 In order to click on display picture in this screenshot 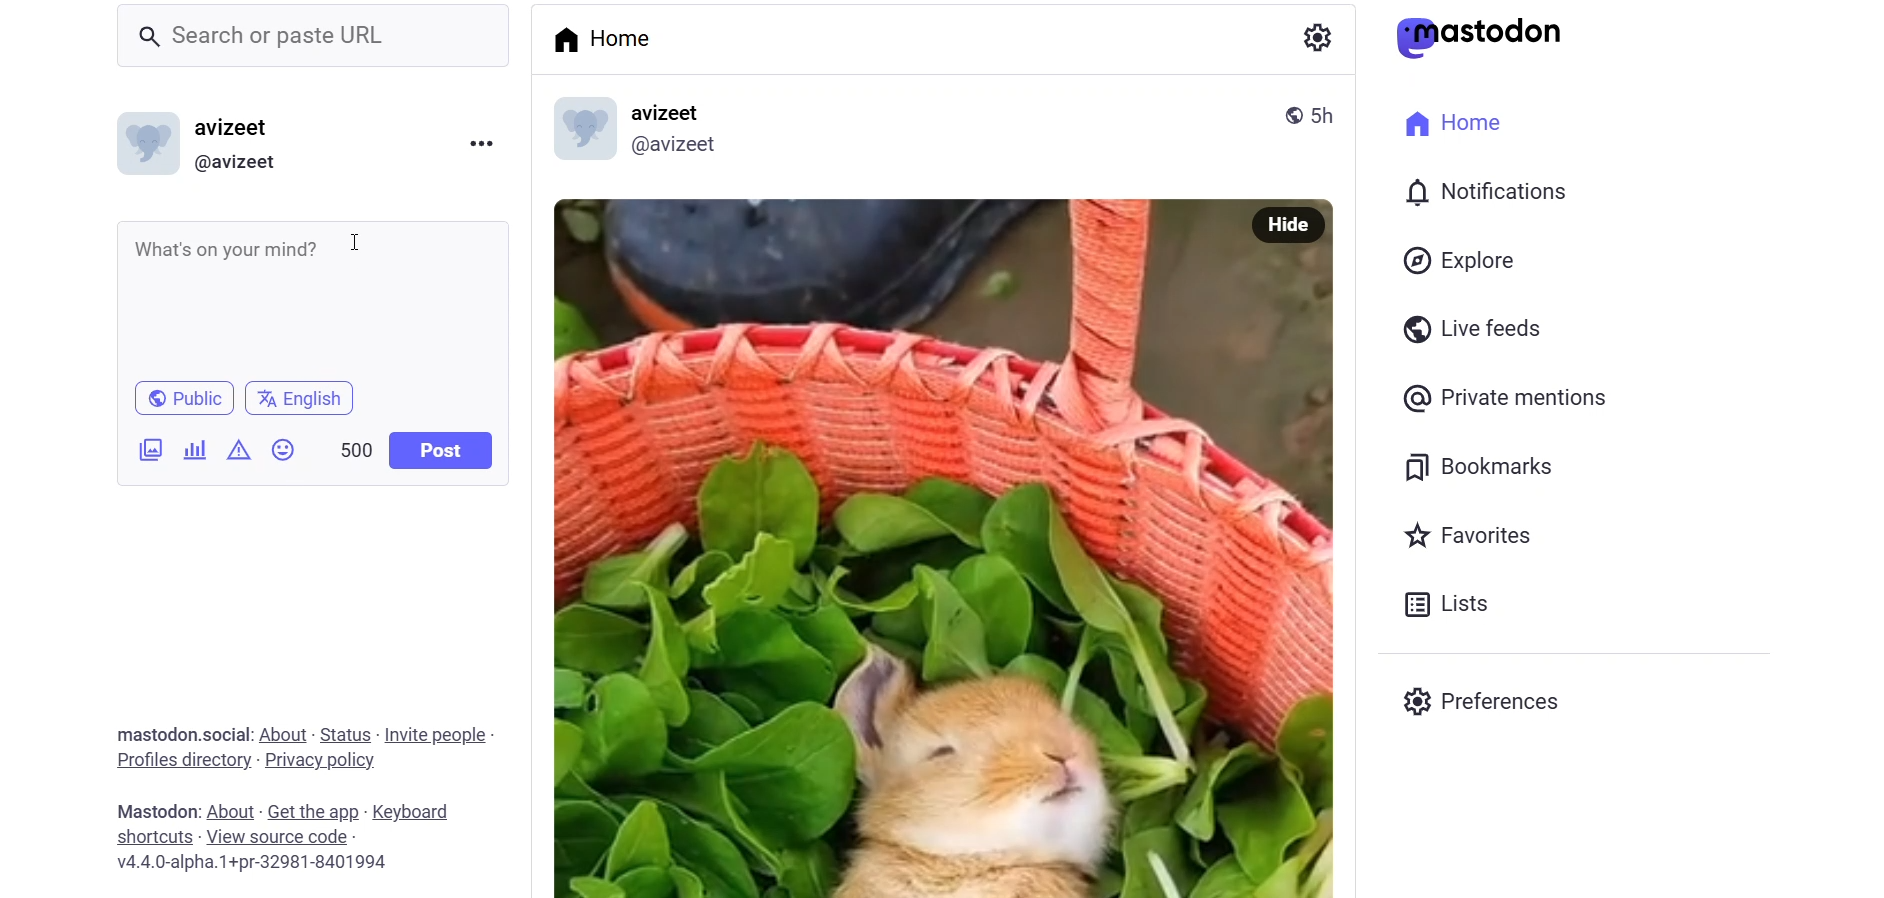, I will do `click(580, 130)`.